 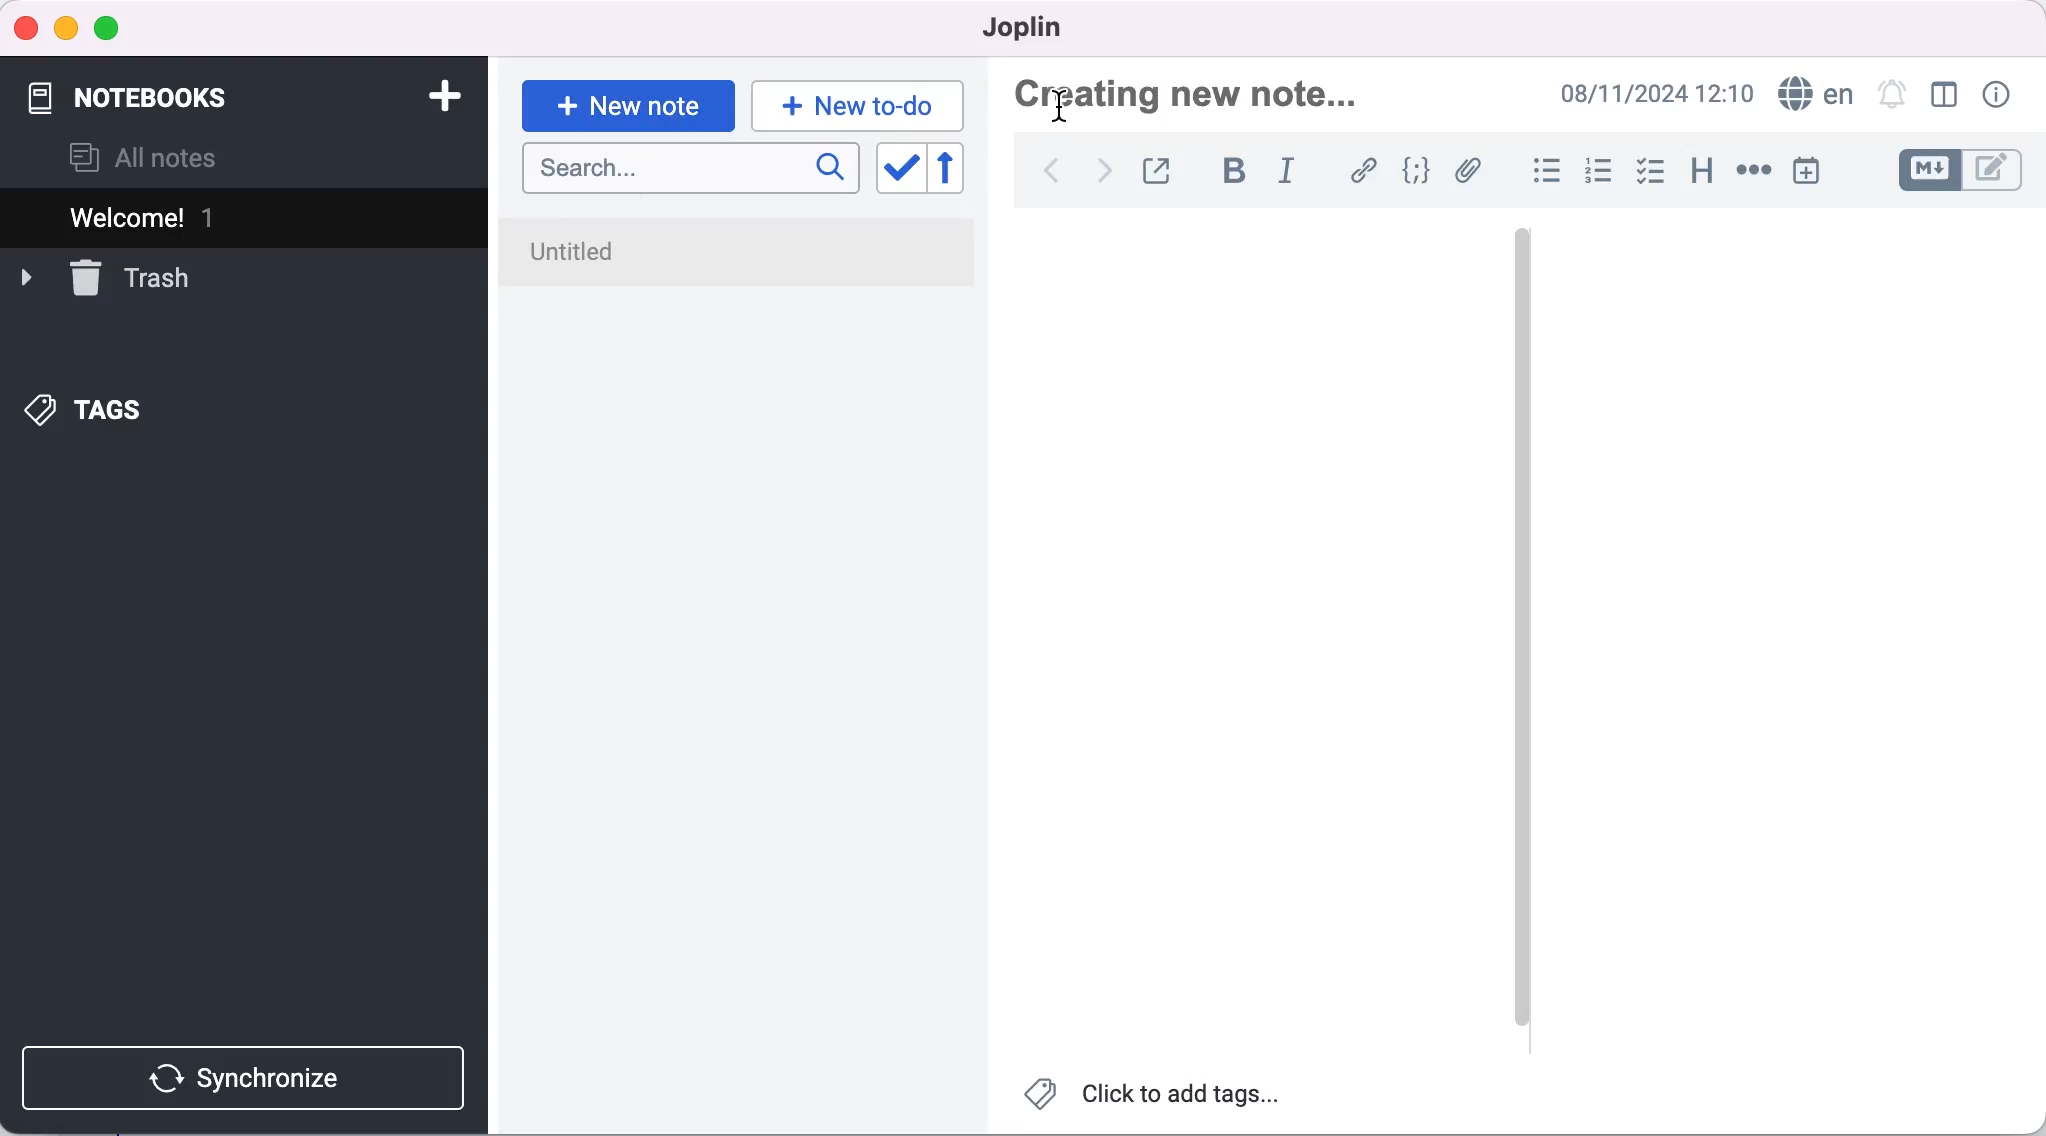 I want to click on synchronize, so click(x=251, y=1077).